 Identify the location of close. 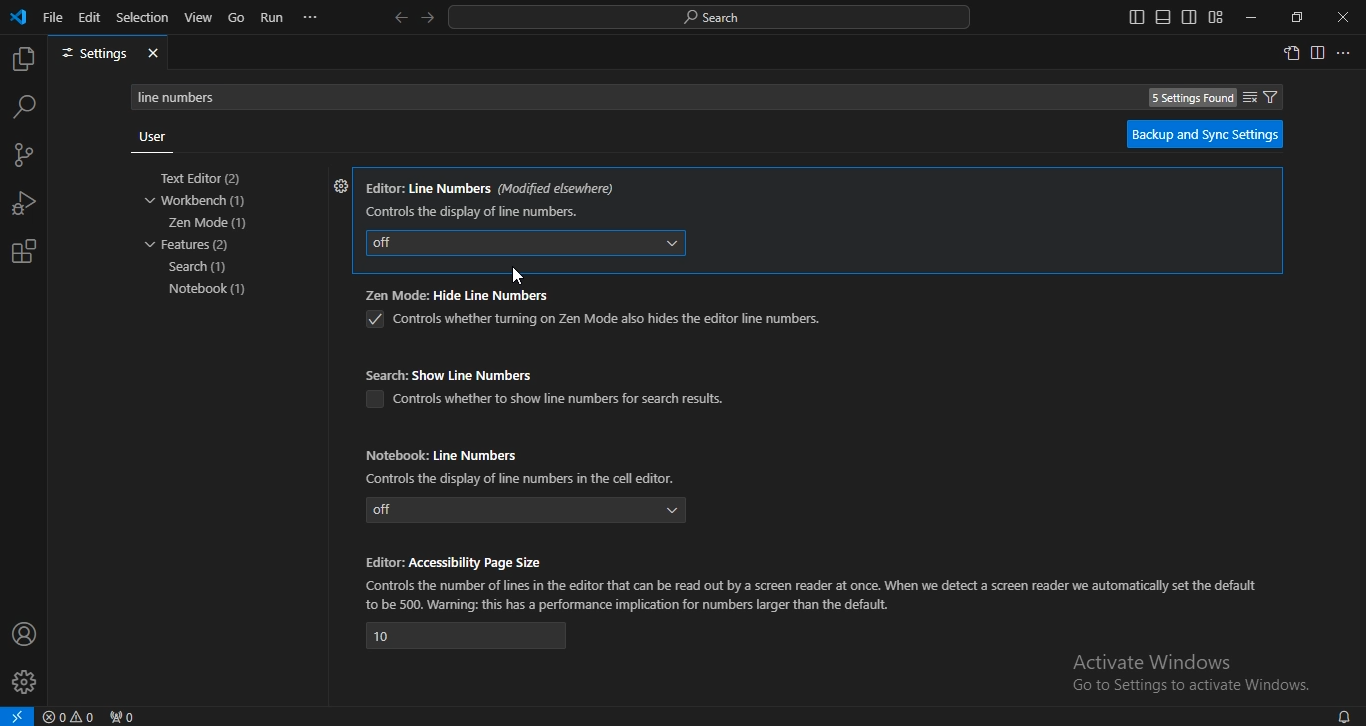
(1344, 18).